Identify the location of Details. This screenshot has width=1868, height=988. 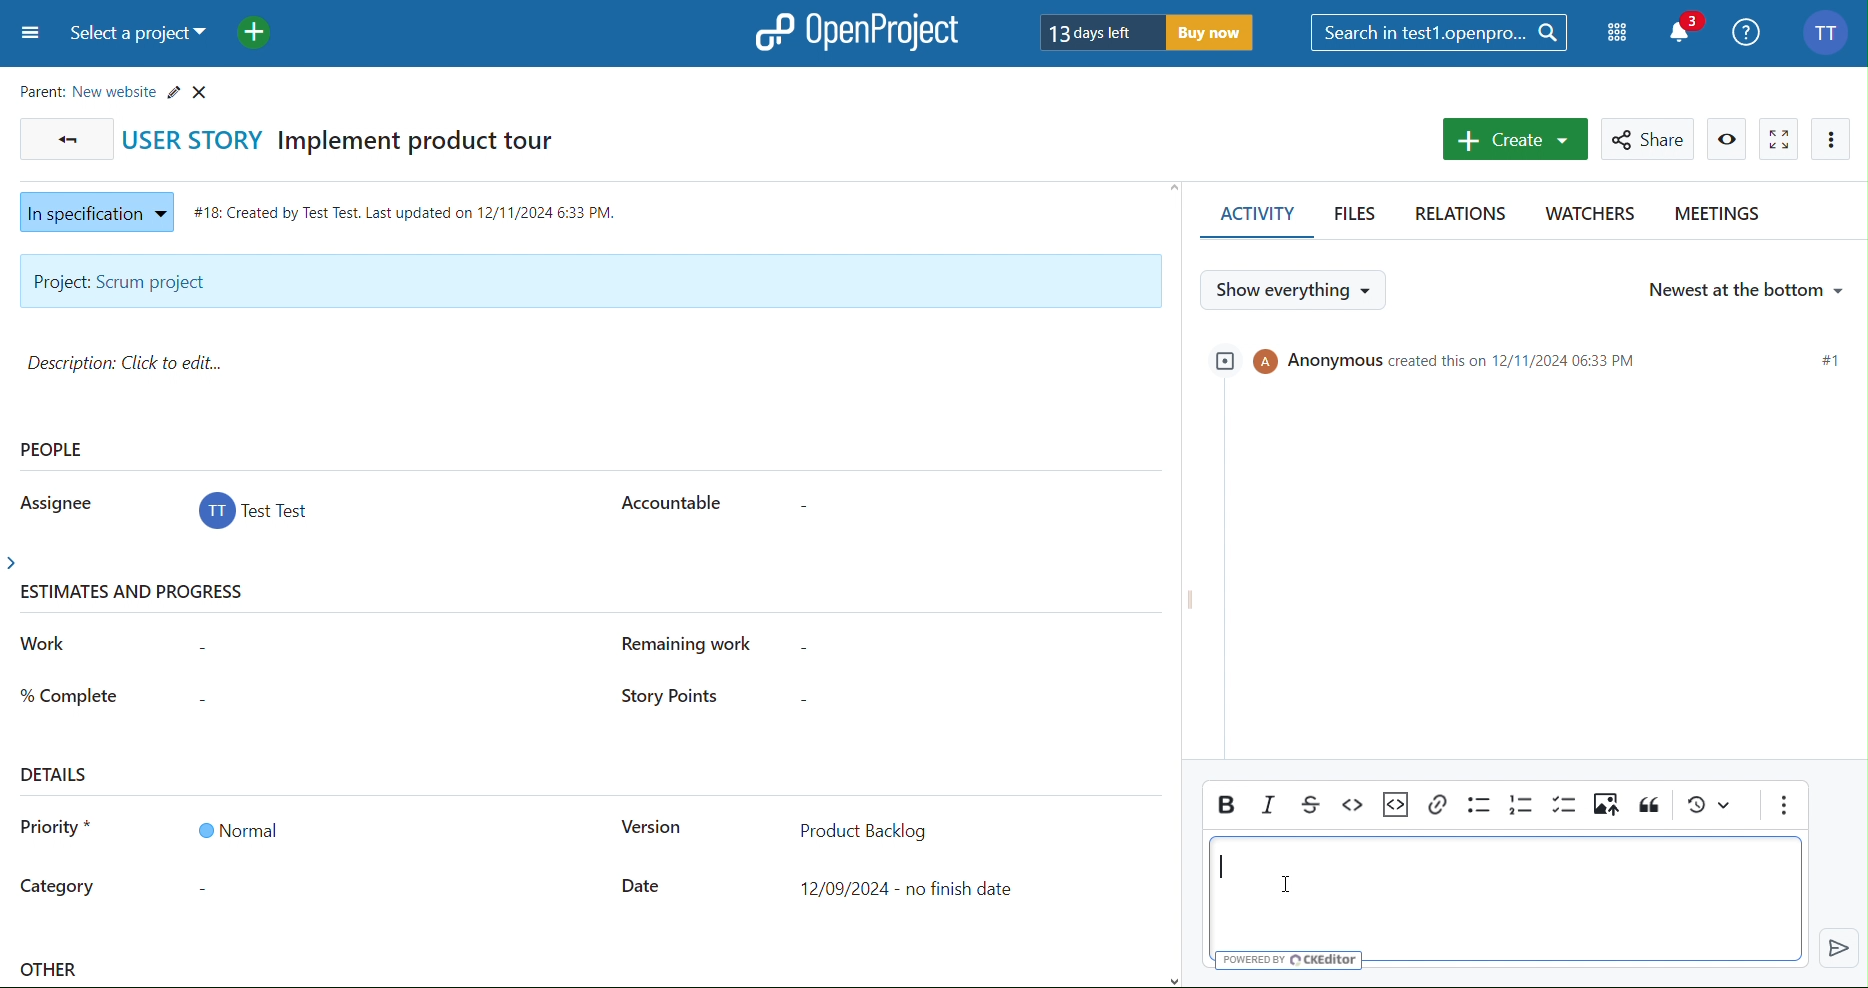
(57, 773).